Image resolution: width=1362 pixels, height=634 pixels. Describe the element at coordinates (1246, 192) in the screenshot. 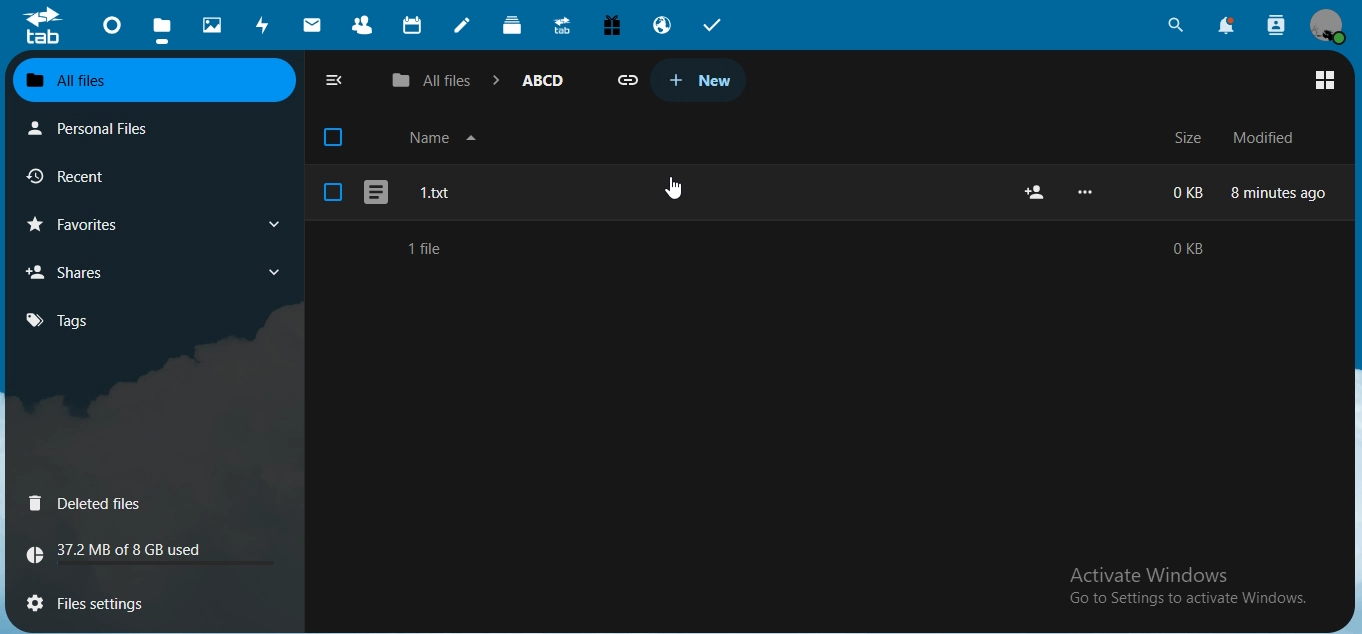

I see `text` at that location.